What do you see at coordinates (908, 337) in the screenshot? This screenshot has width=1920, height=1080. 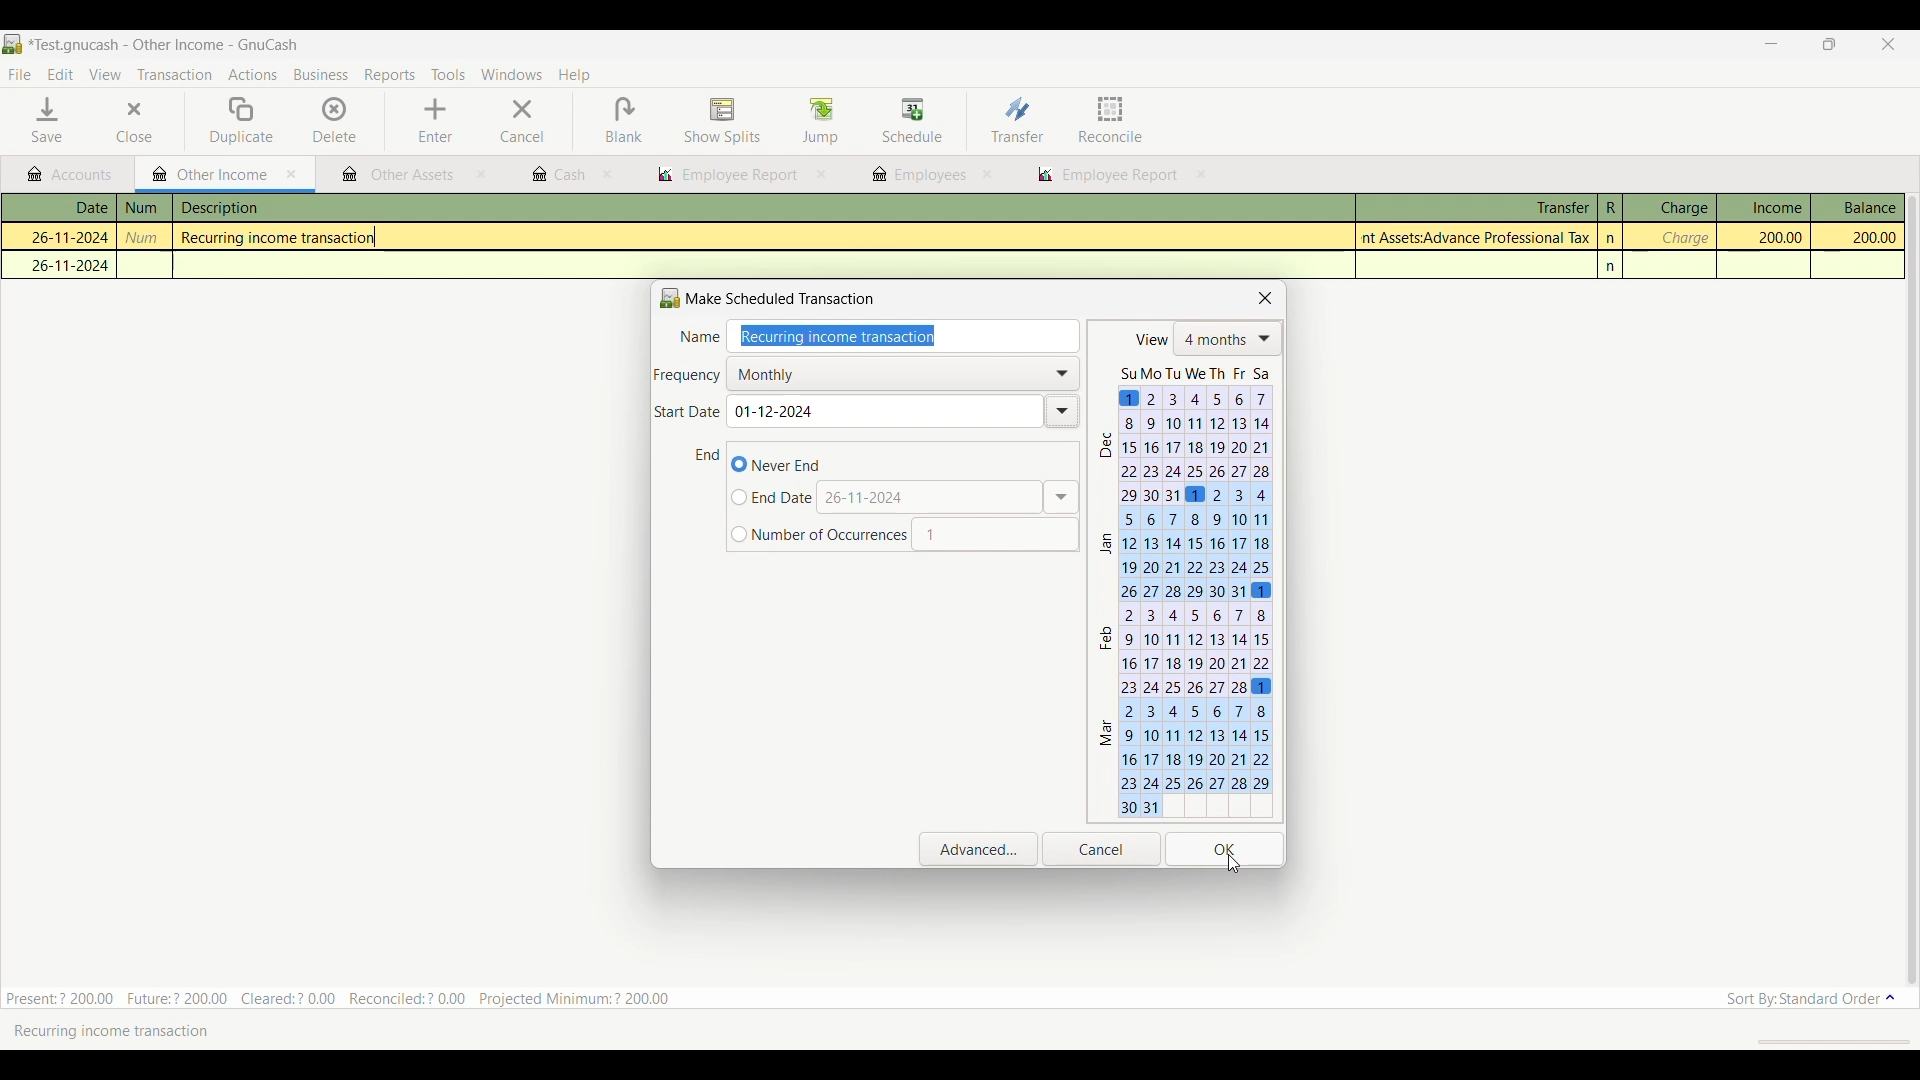 I see `Enter name of transaction` at bounding box center [908, 337].